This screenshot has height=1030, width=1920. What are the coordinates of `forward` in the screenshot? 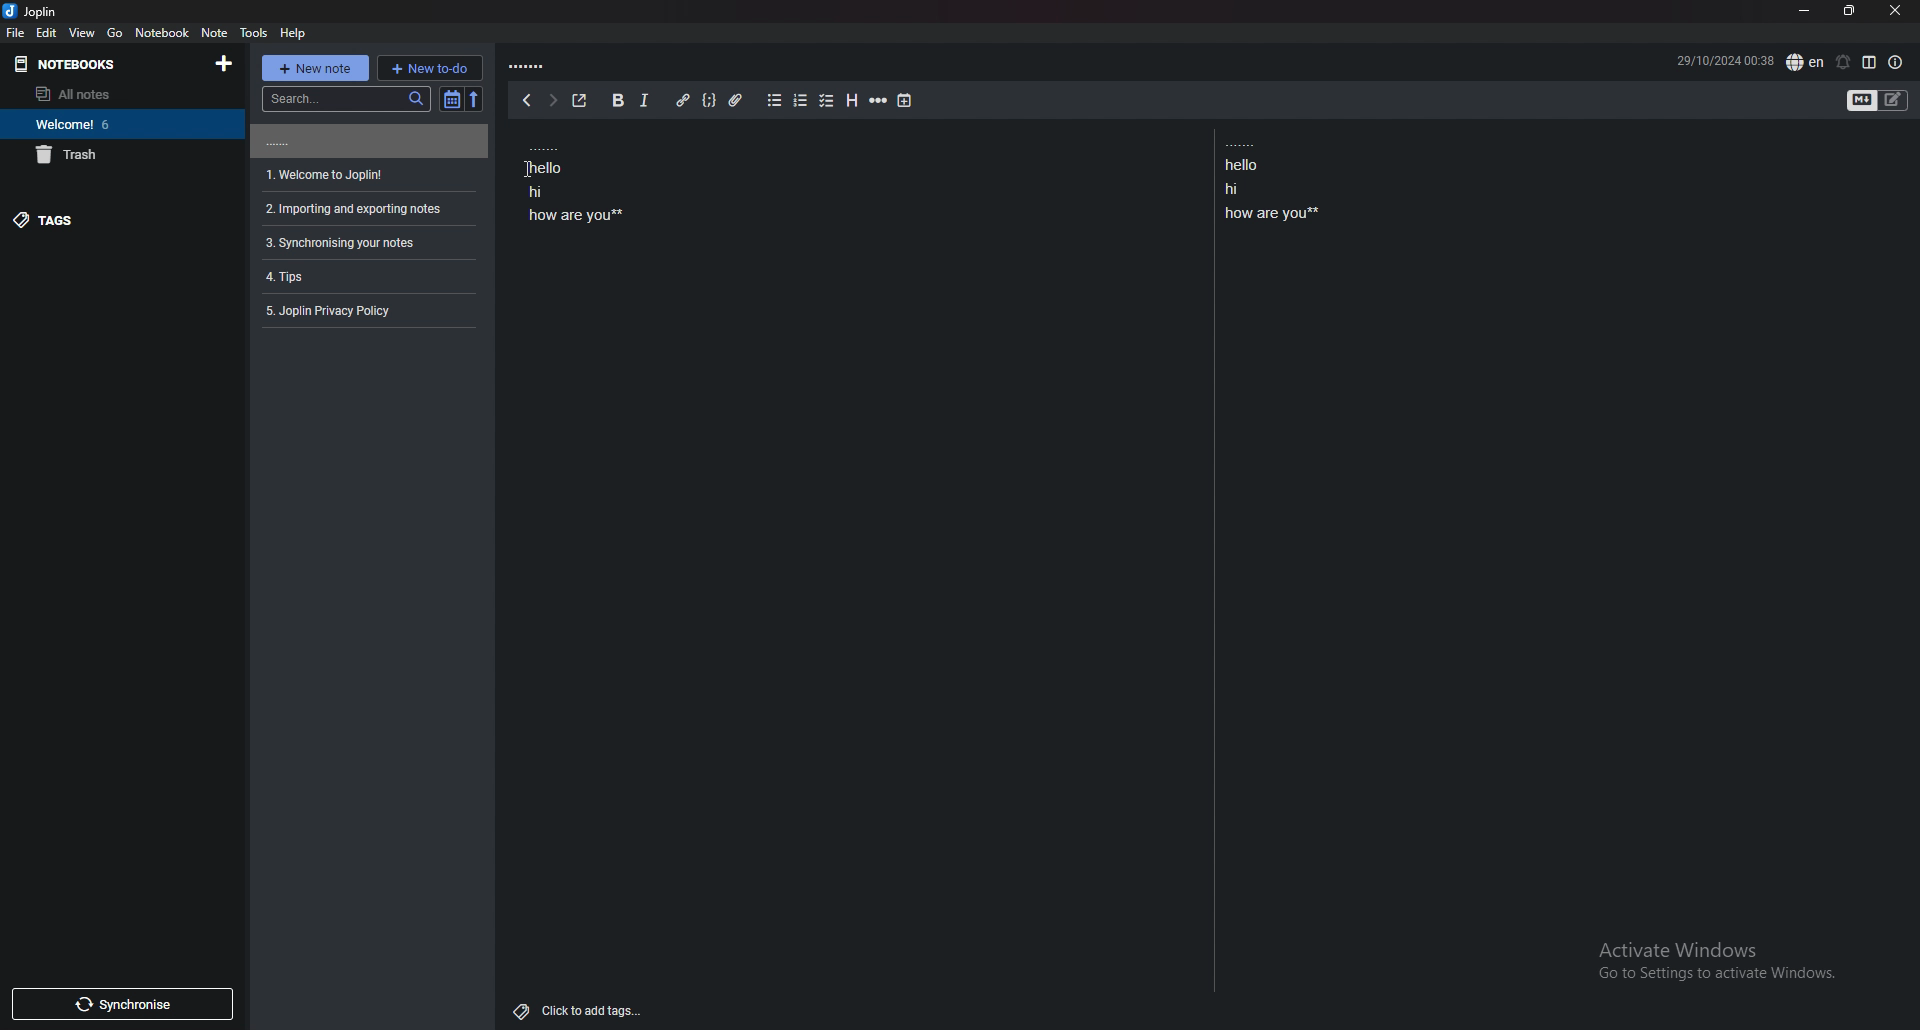 It's located at (551, 100).